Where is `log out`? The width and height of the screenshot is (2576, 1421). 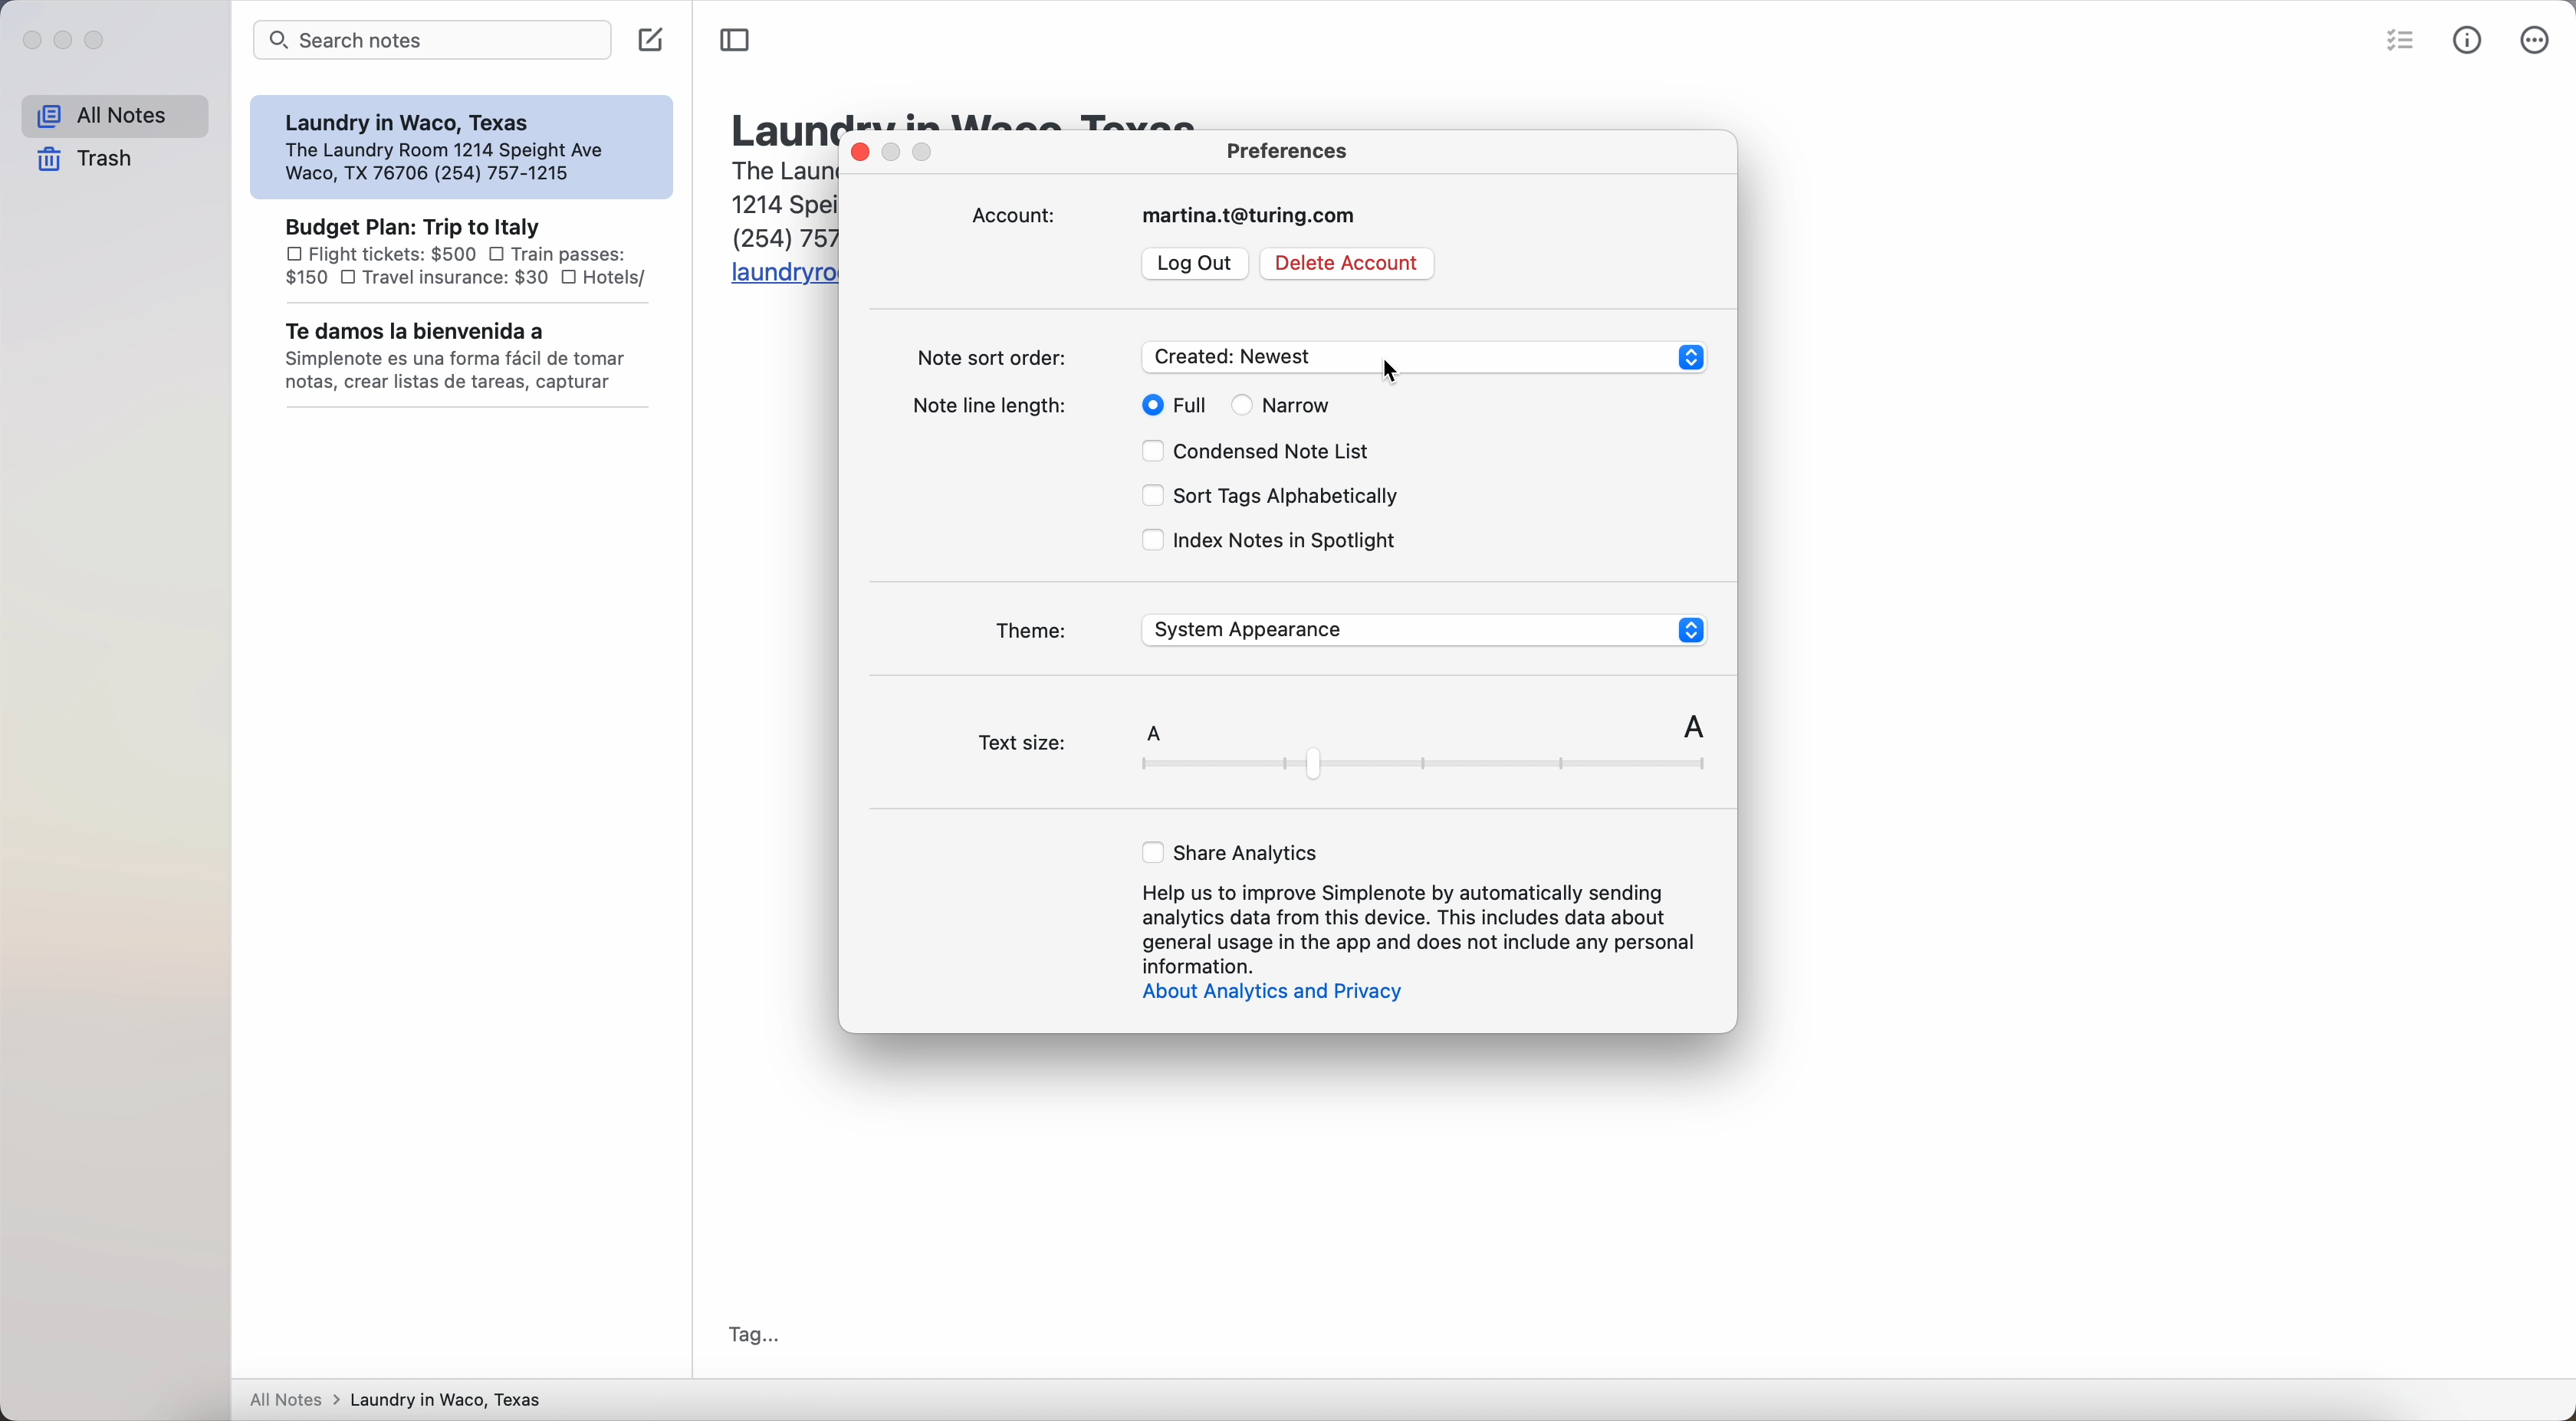
log out is located at coordinates (1198, 263).